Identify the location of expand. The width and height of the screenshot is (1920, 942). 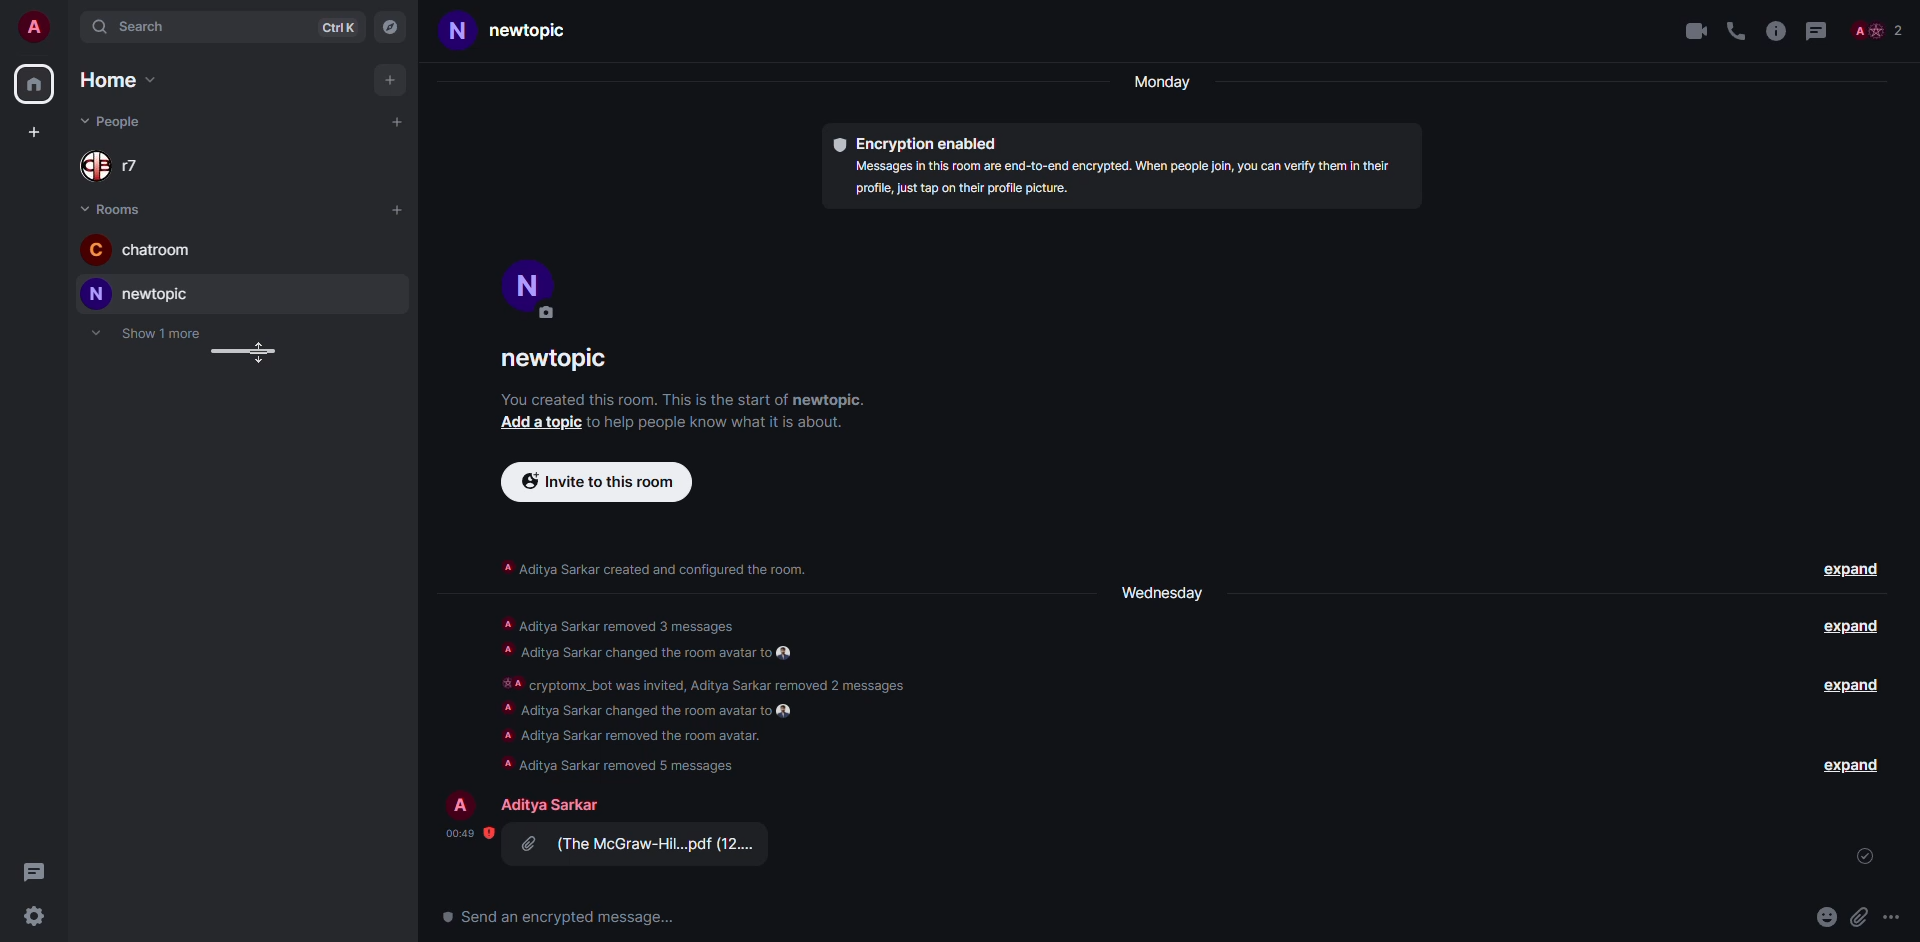
(1852, 764).